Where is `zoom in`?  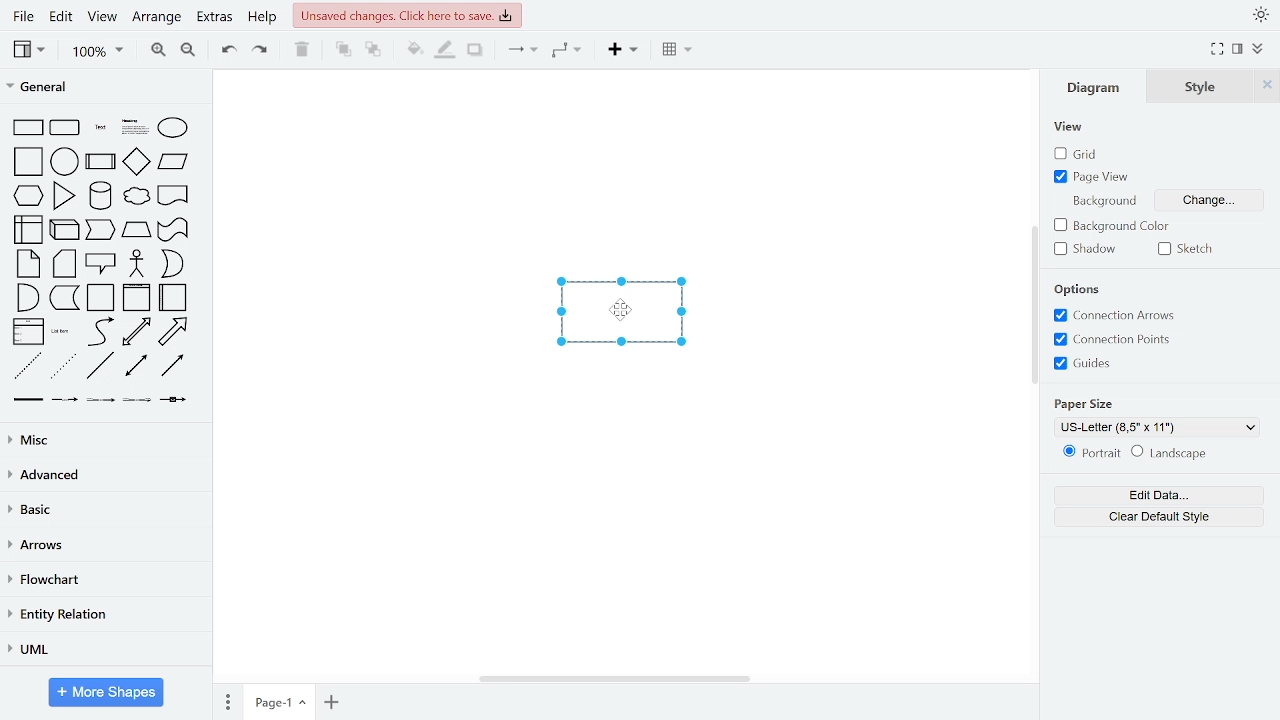
zoom in is located at coordinates (157, 52).